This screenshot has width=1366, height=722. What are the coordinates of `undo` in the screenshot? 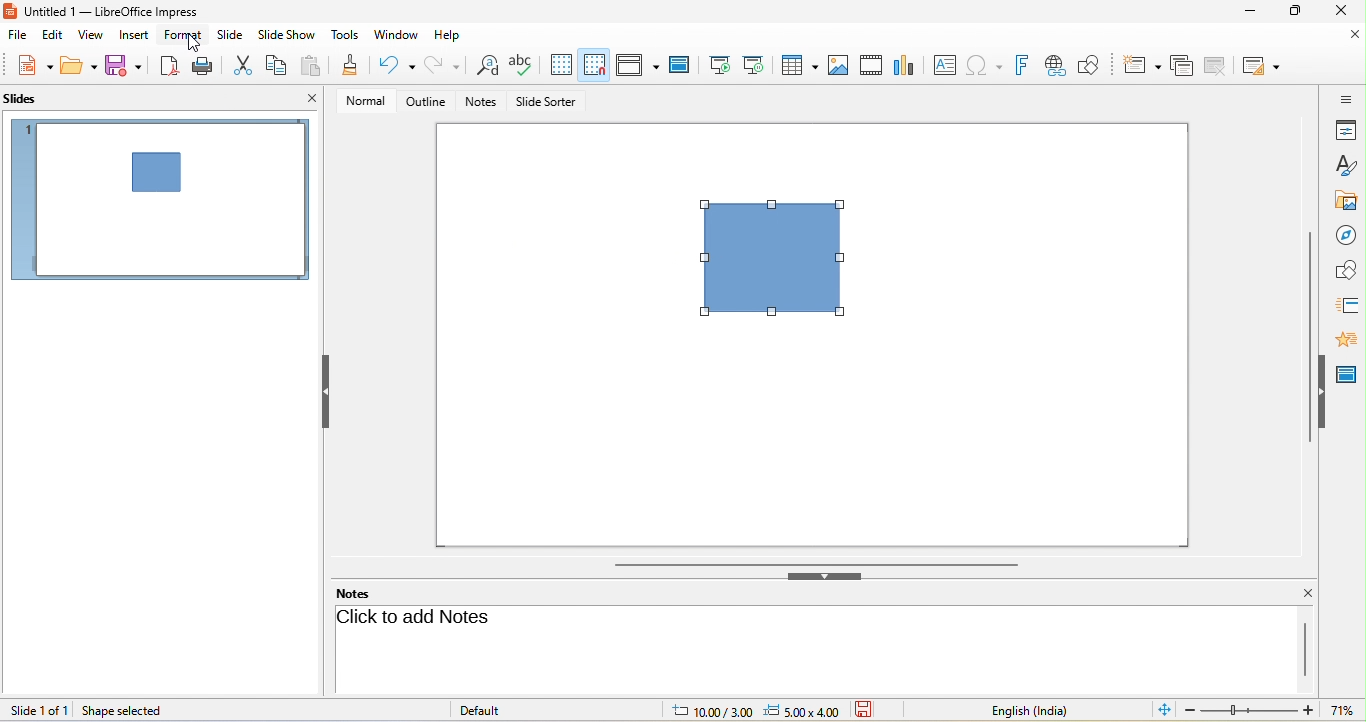 It's located at (397, 66).